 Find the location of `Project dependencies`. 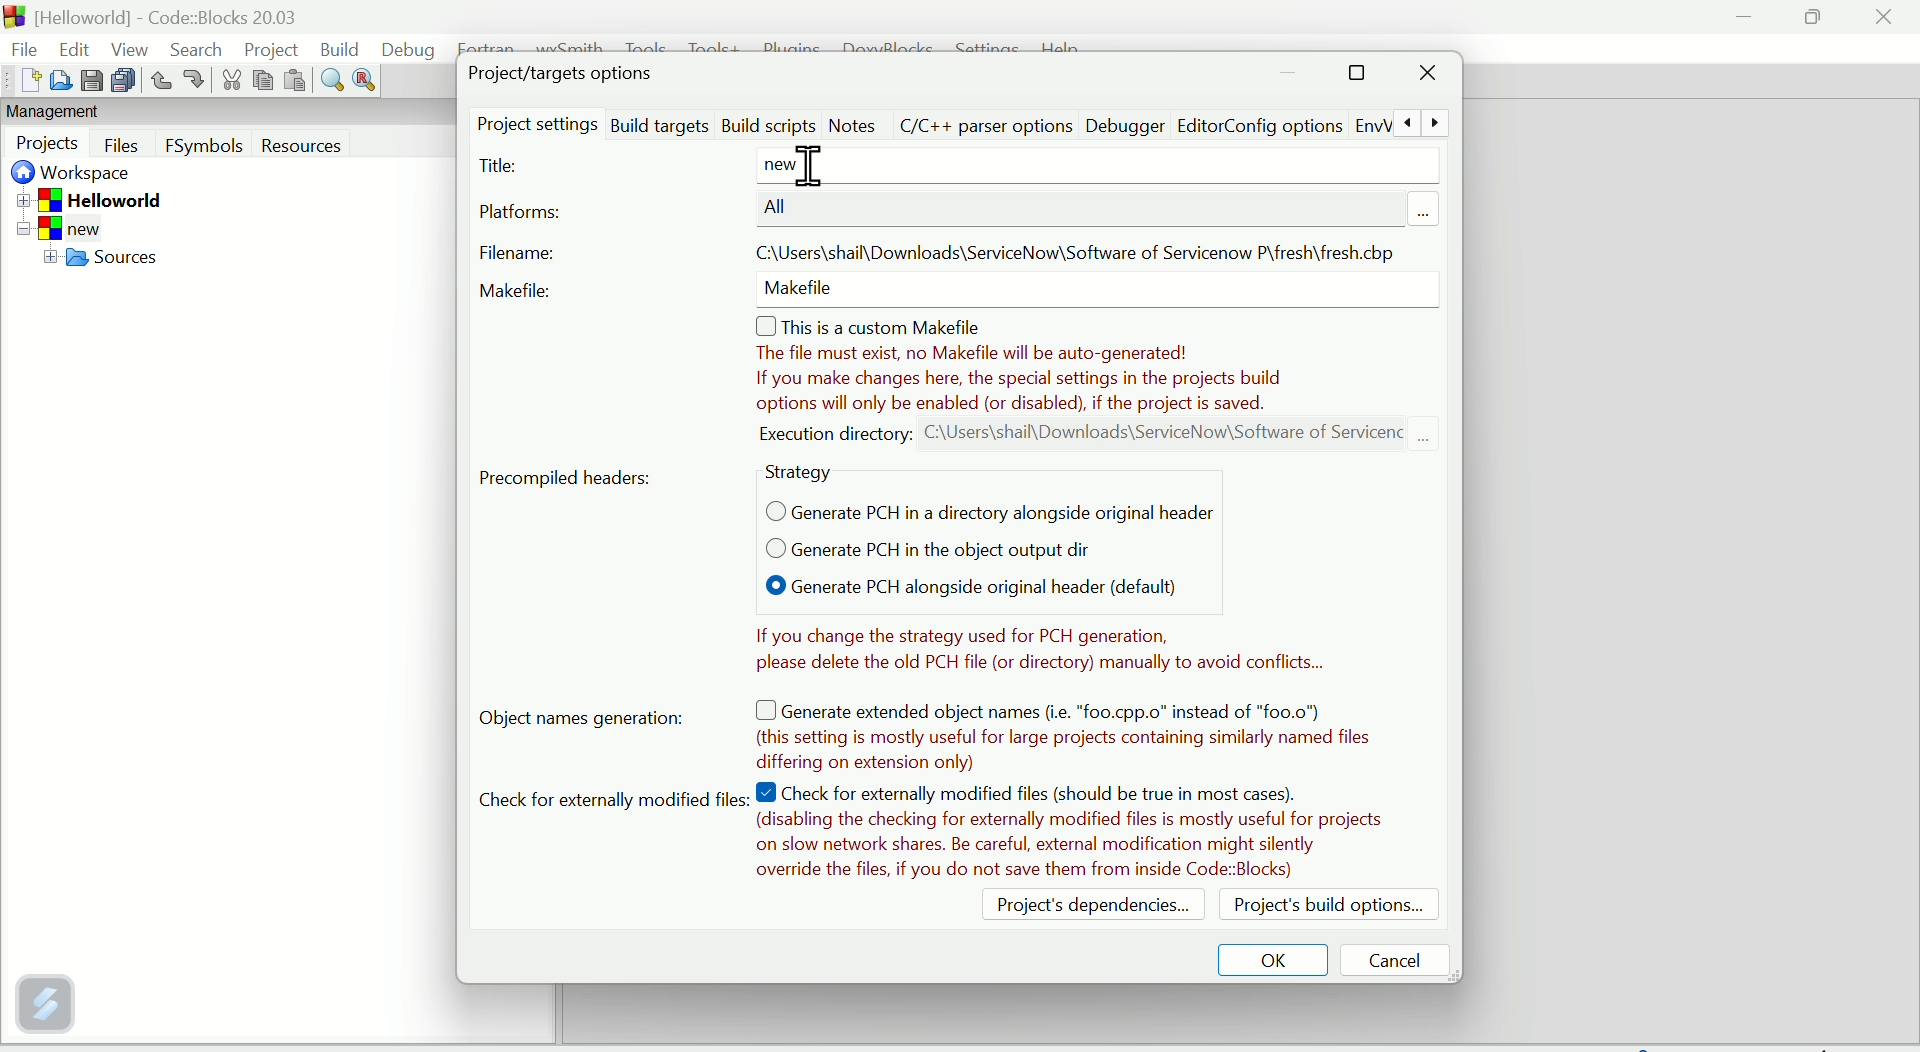

Project dependencies is located at coordinates (1081, 910).